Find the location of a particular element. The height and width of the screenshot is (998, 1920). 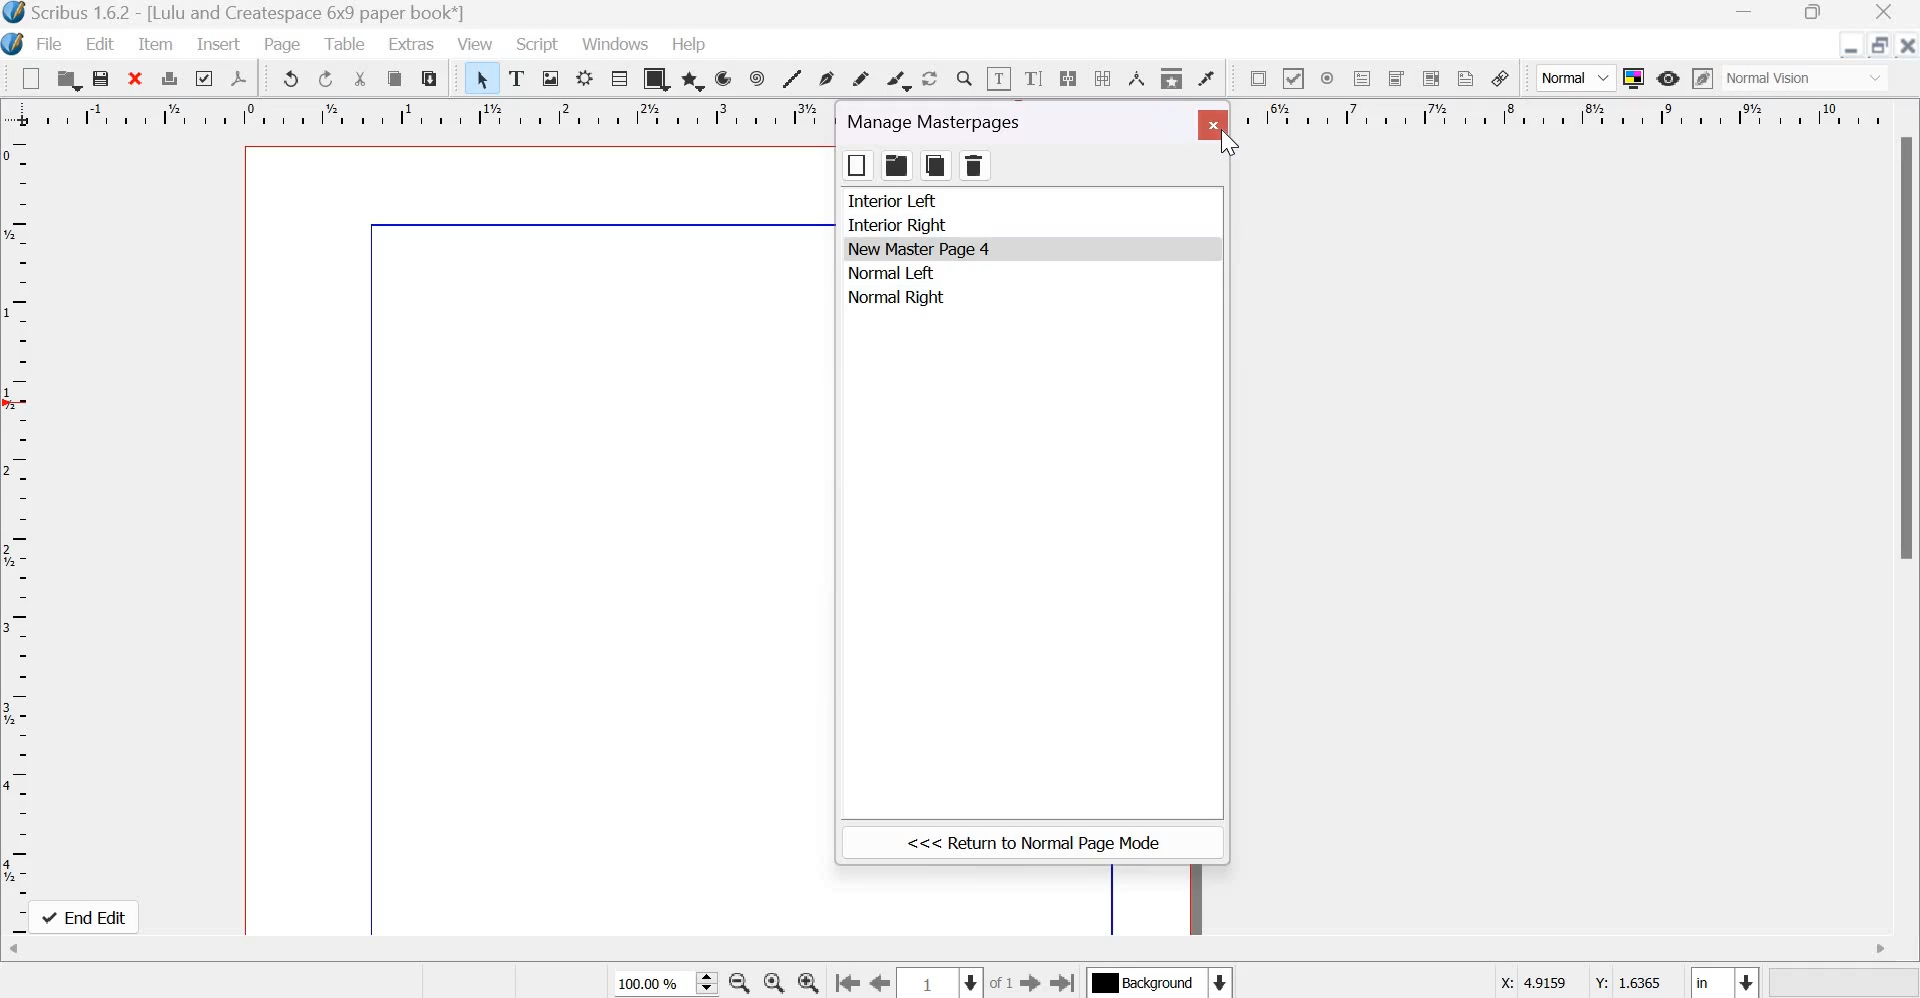

Minimize is located at coordinates (1850, 46).